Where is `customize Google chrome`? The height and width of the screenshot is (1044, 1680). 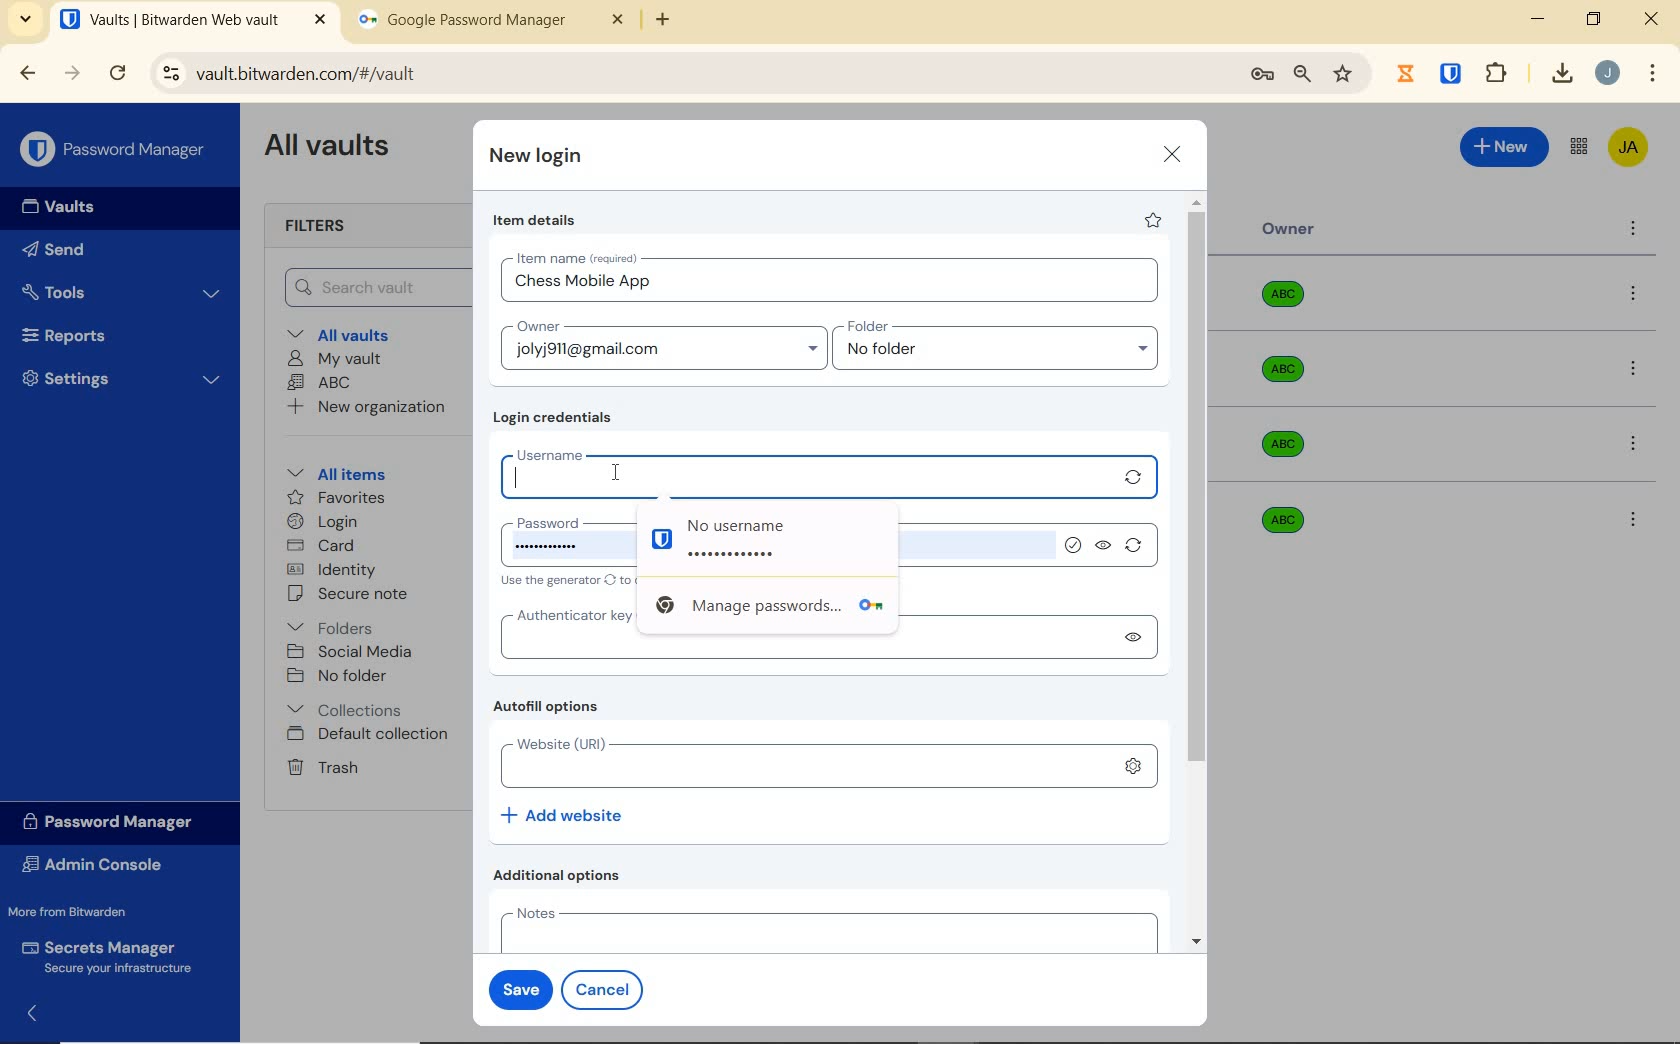 customize Google chrome is located at coordinates (1653, 74).